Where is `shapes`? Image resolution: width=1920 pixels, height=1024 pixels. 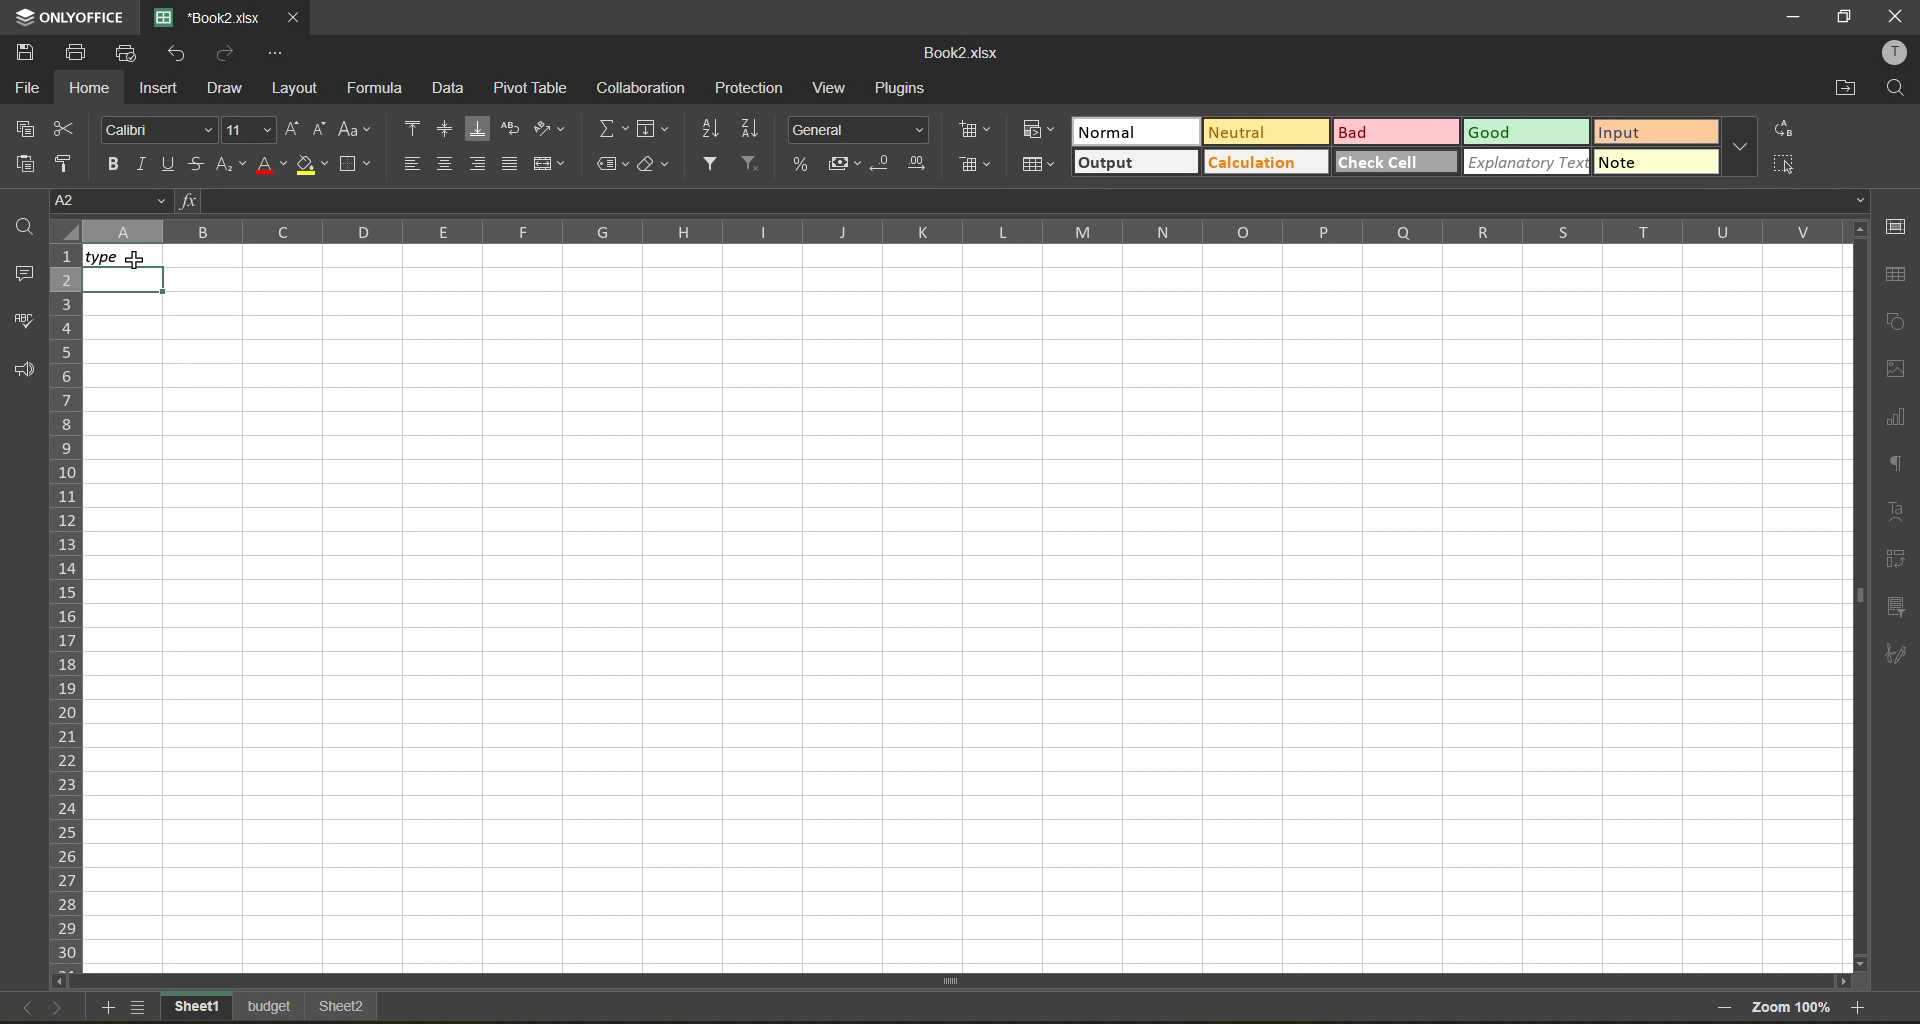 shapes is located at coordinates (1896, 324).